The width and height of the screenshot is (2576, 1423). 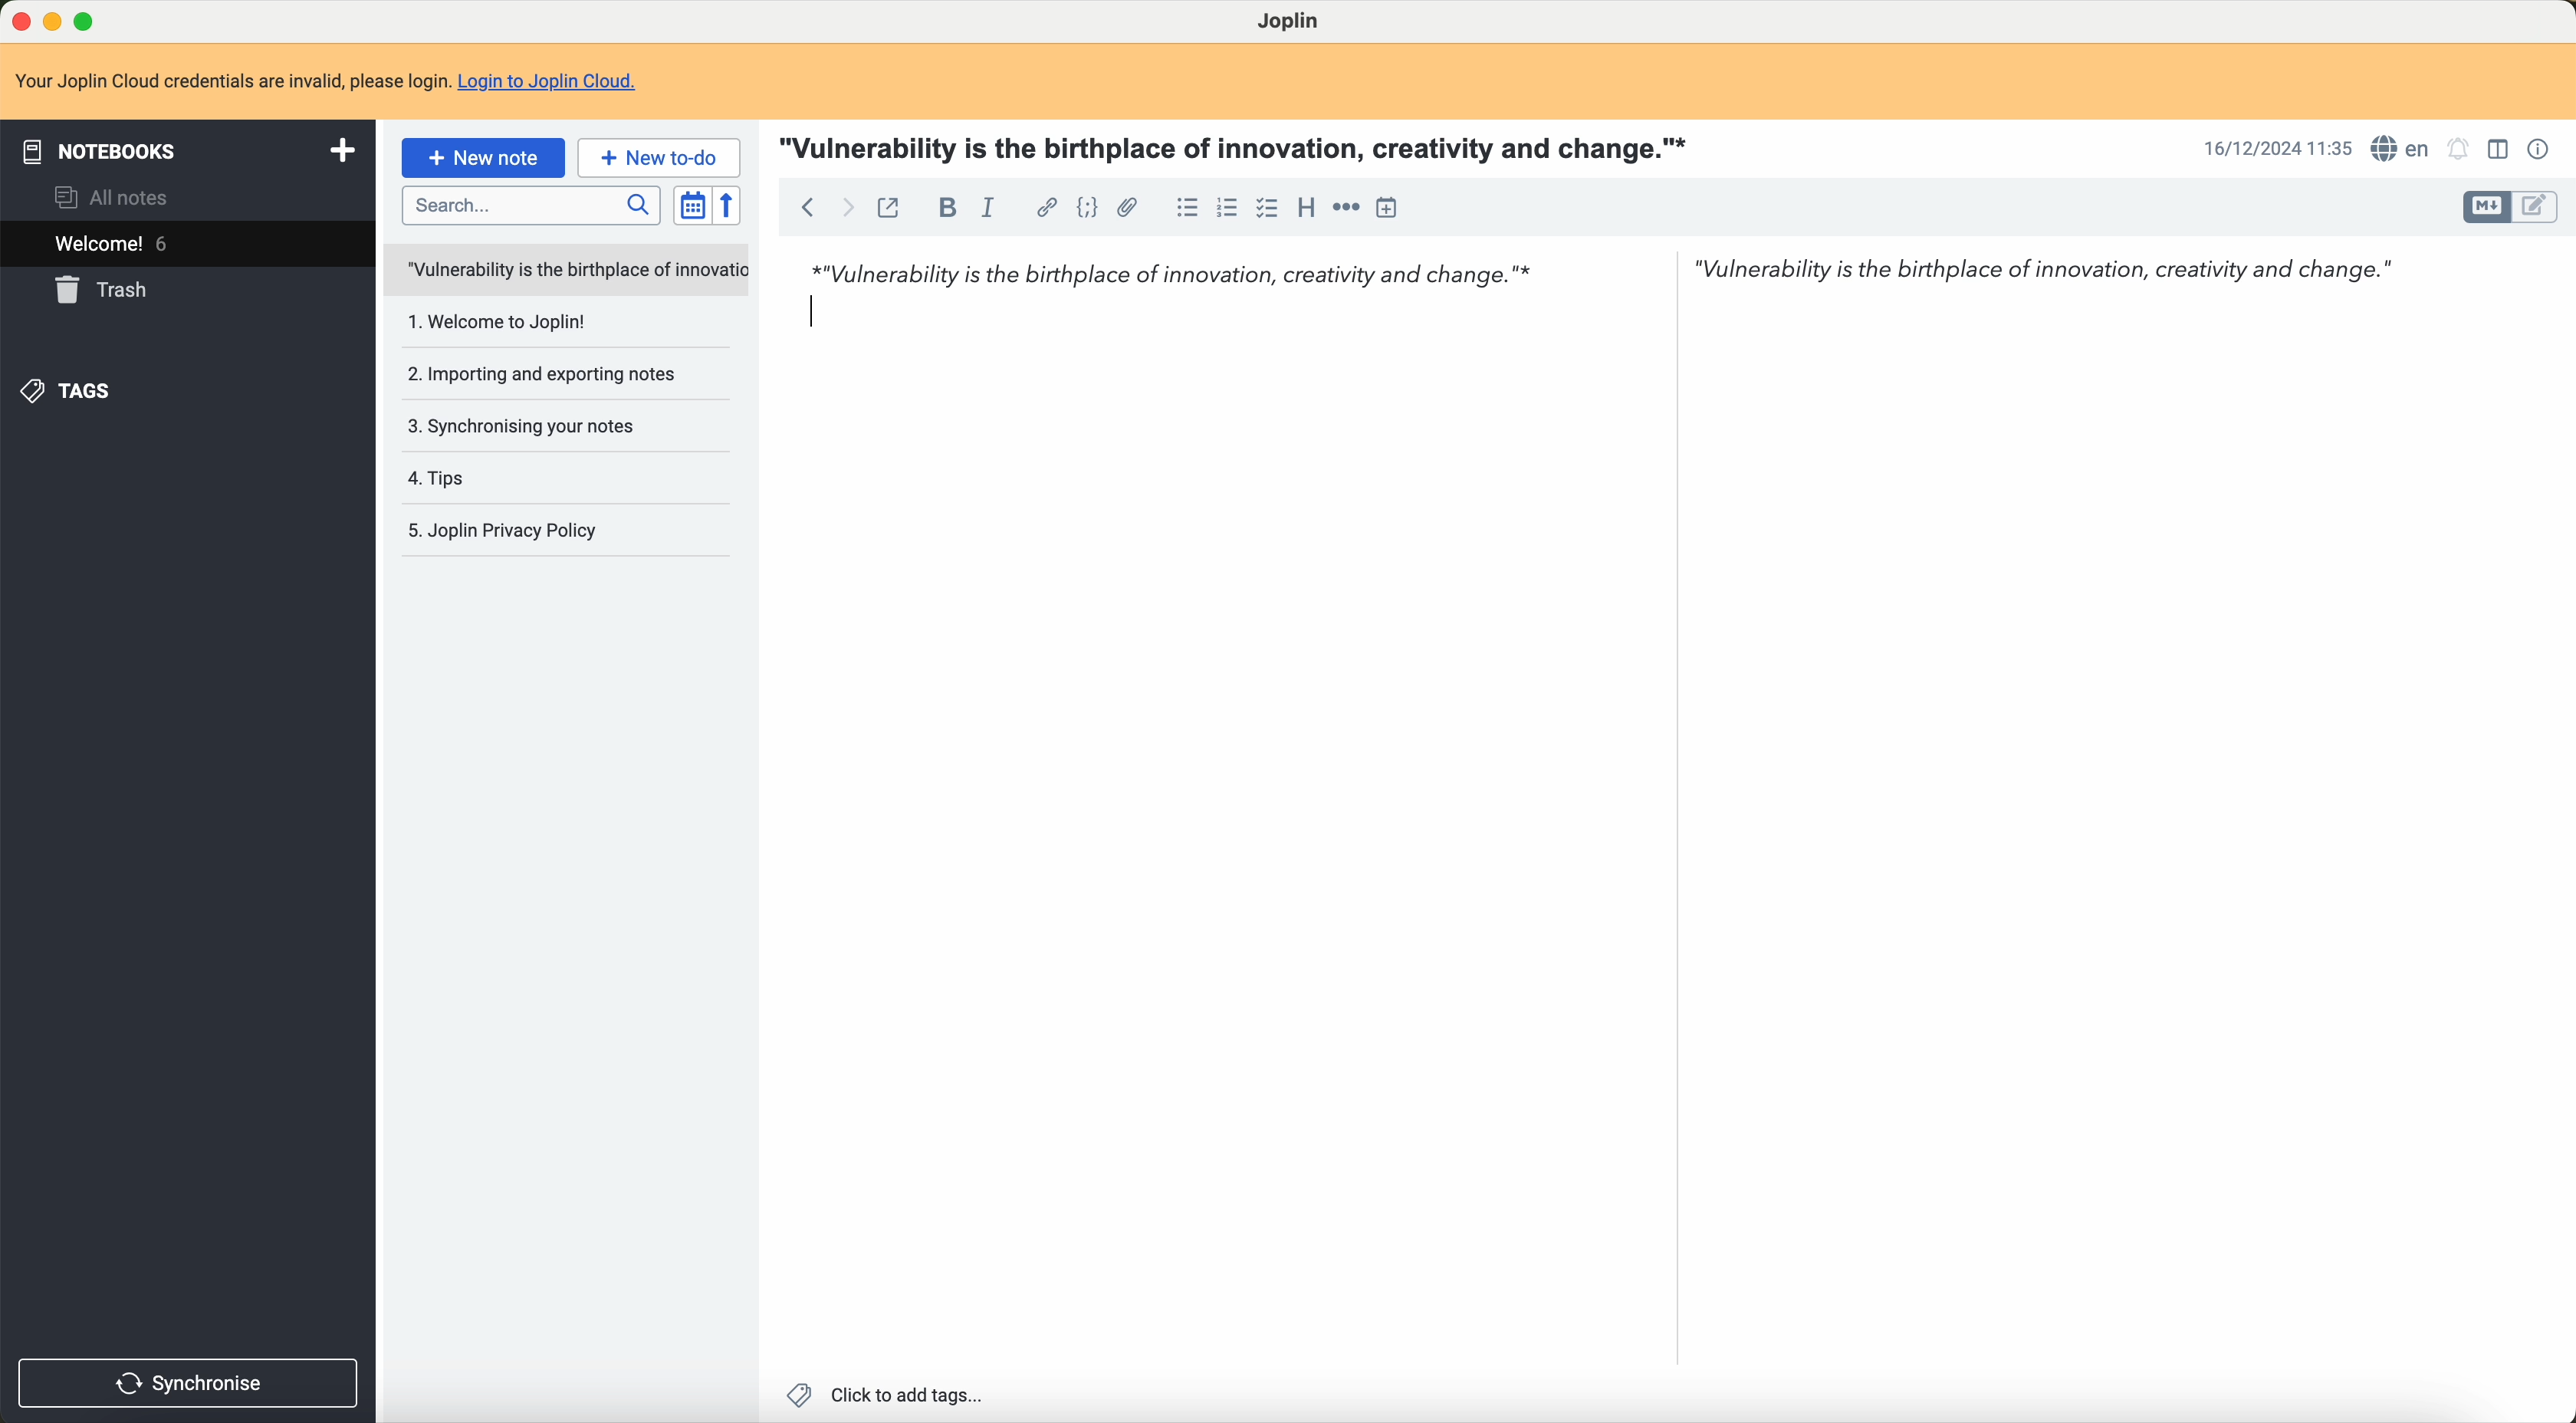 I want to click on horizontal rule, so click(x=1346, y=207).